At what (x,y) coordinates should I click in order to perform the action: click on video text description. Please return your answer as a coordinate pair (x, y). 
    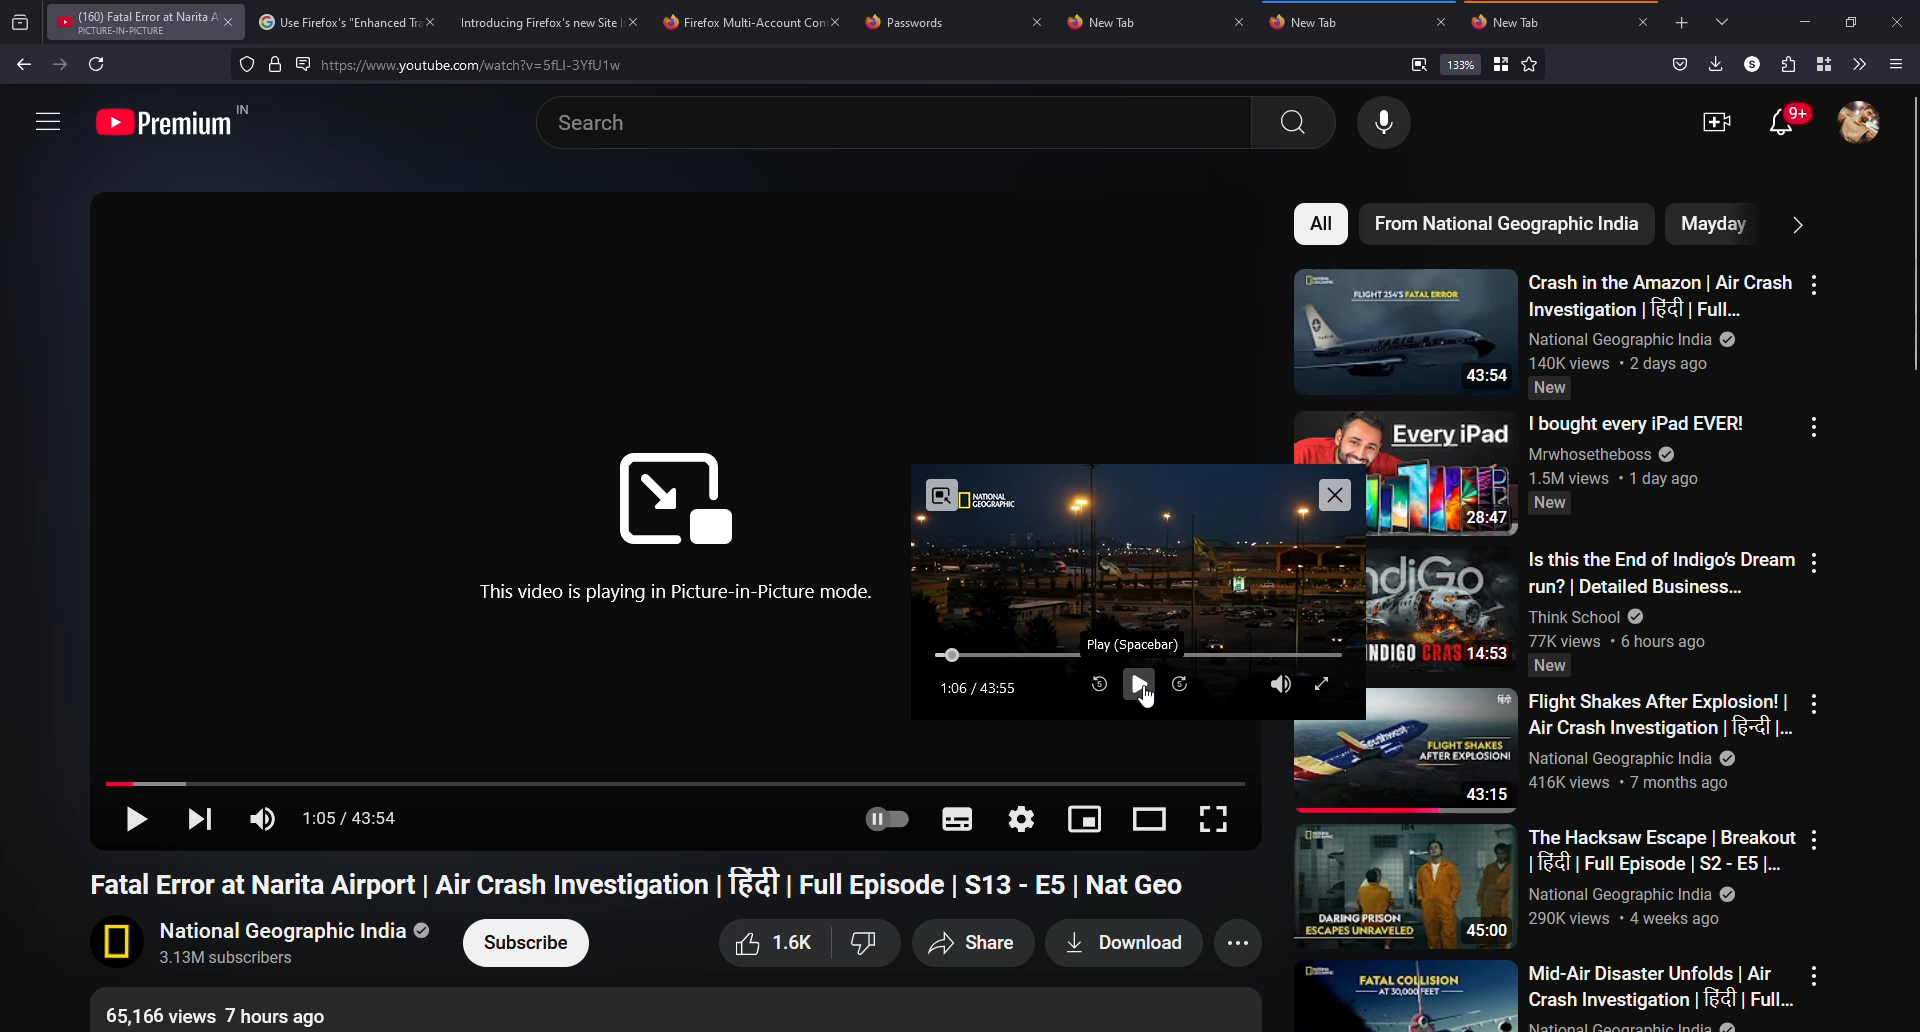
    Looking at the image, I should click on (1662, 877).